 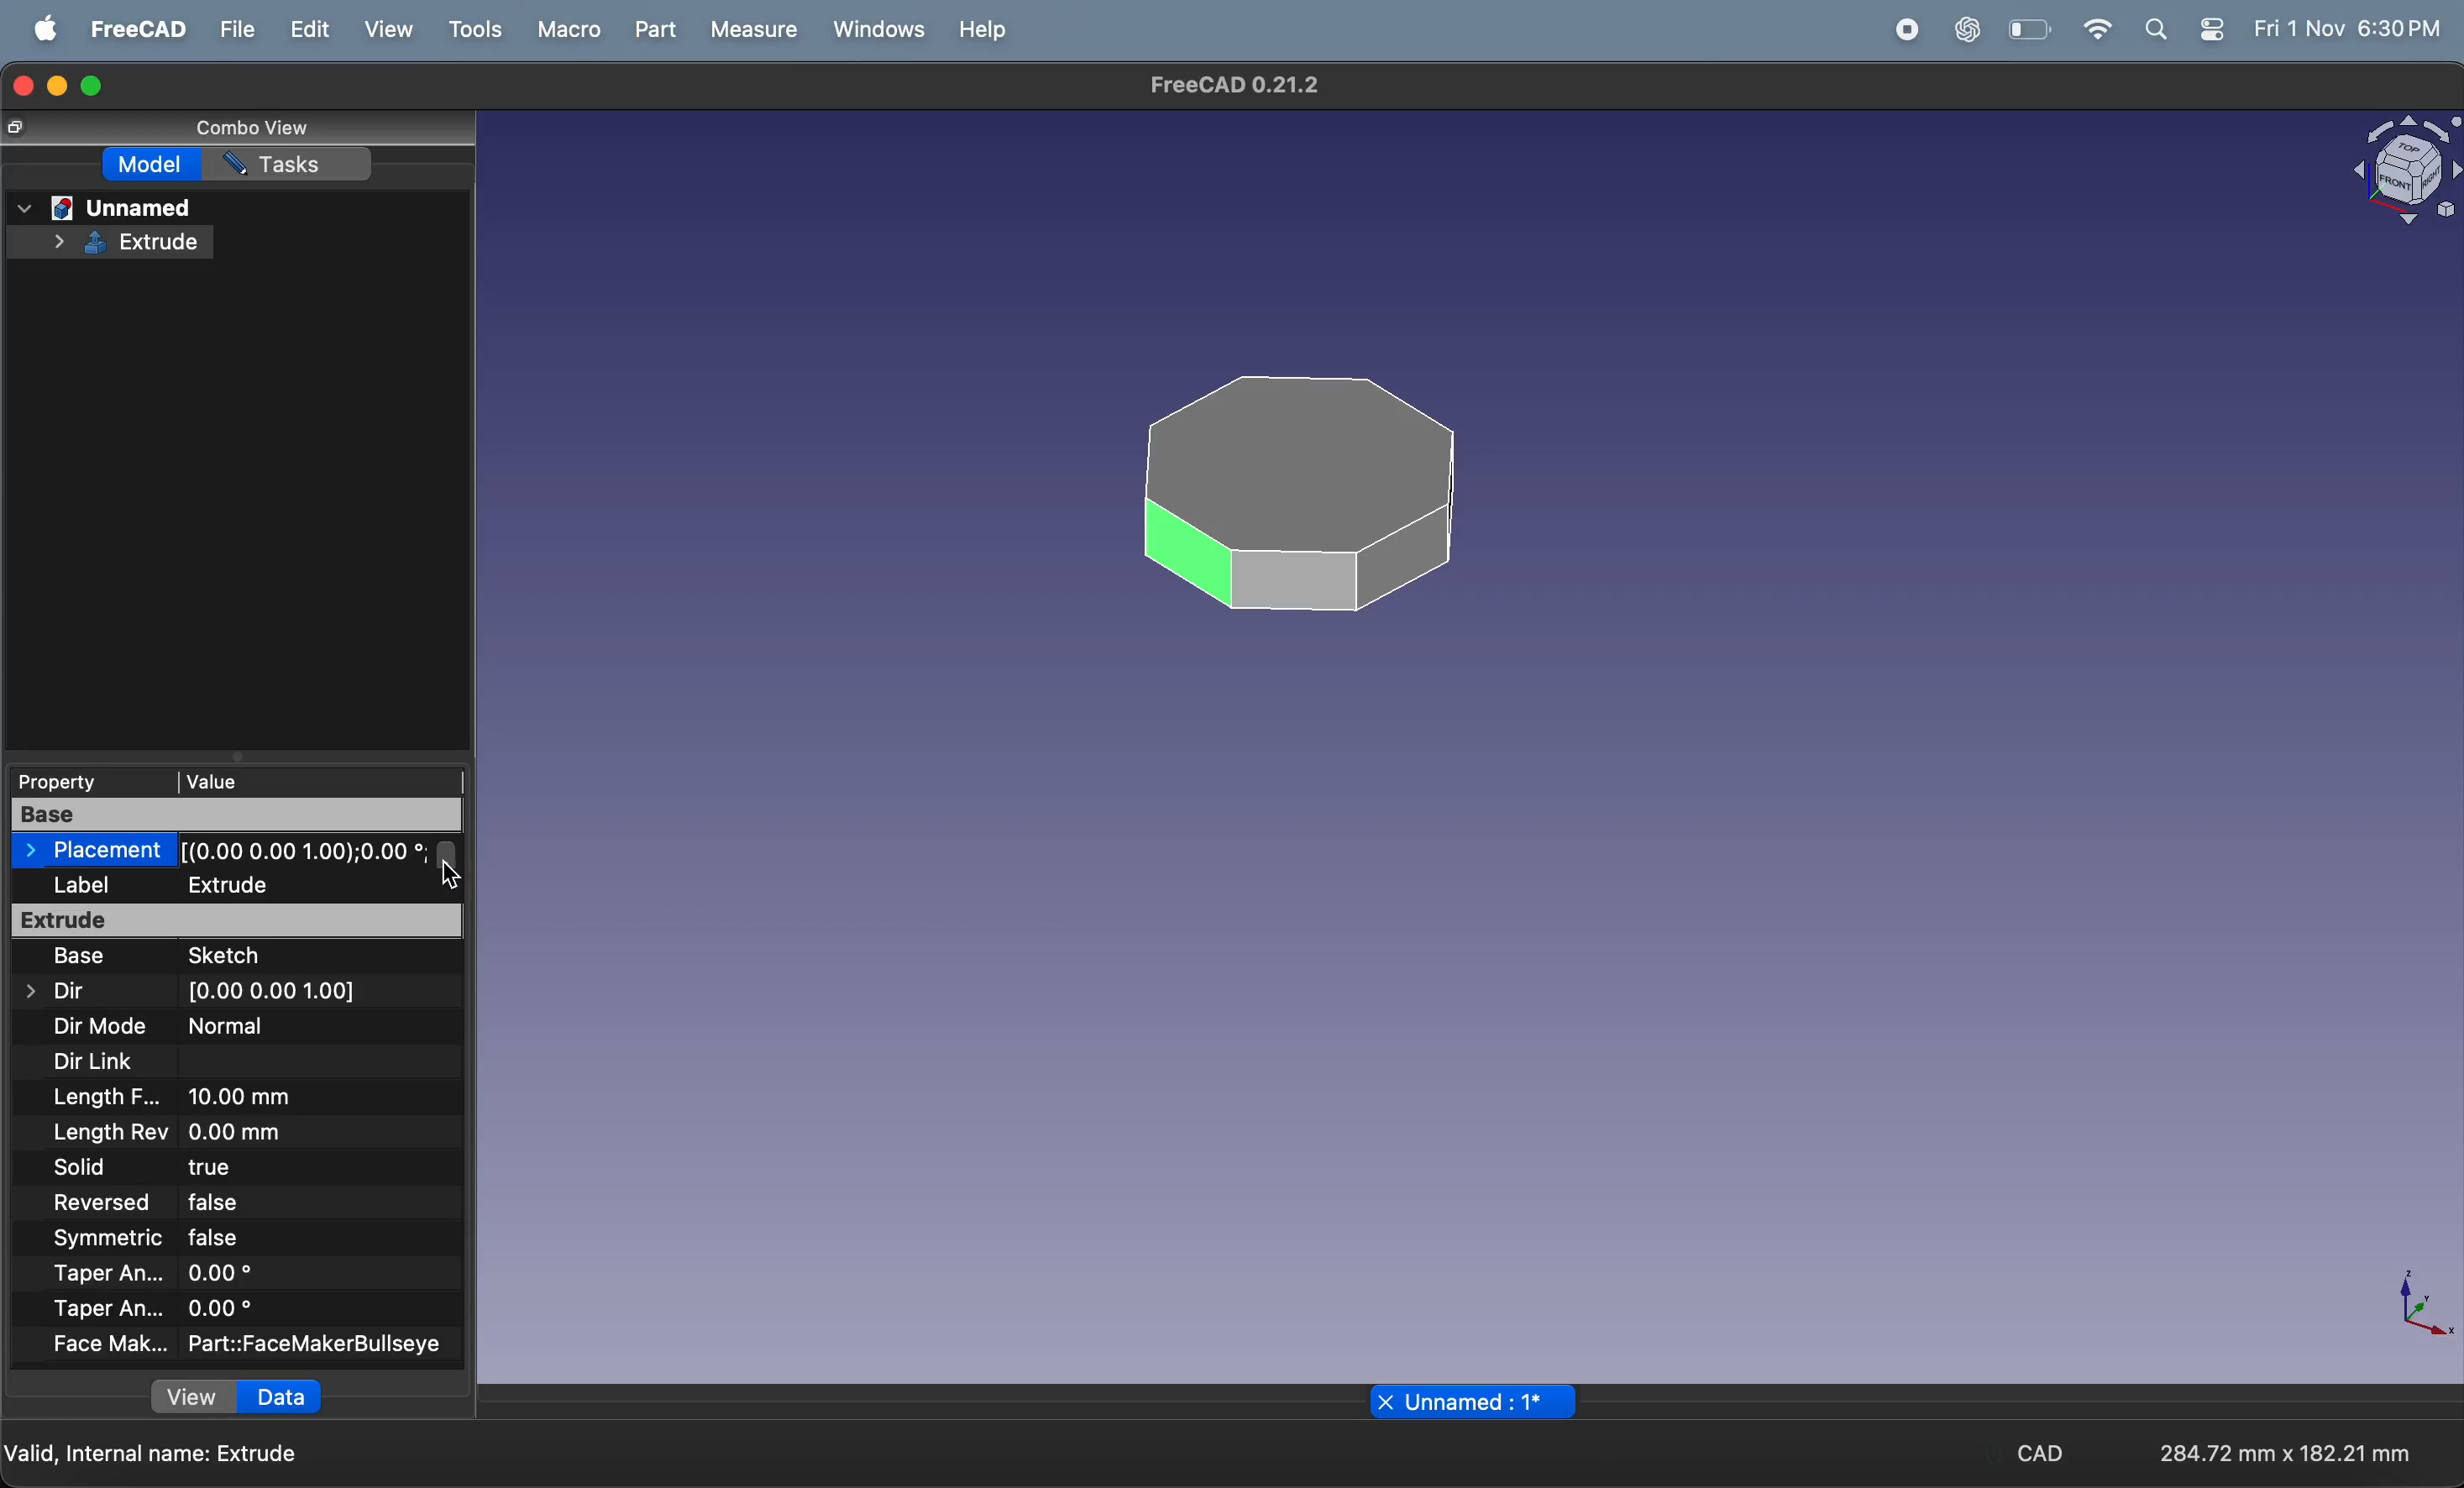 I want to click on wifi, so click(x=2093, y=29).